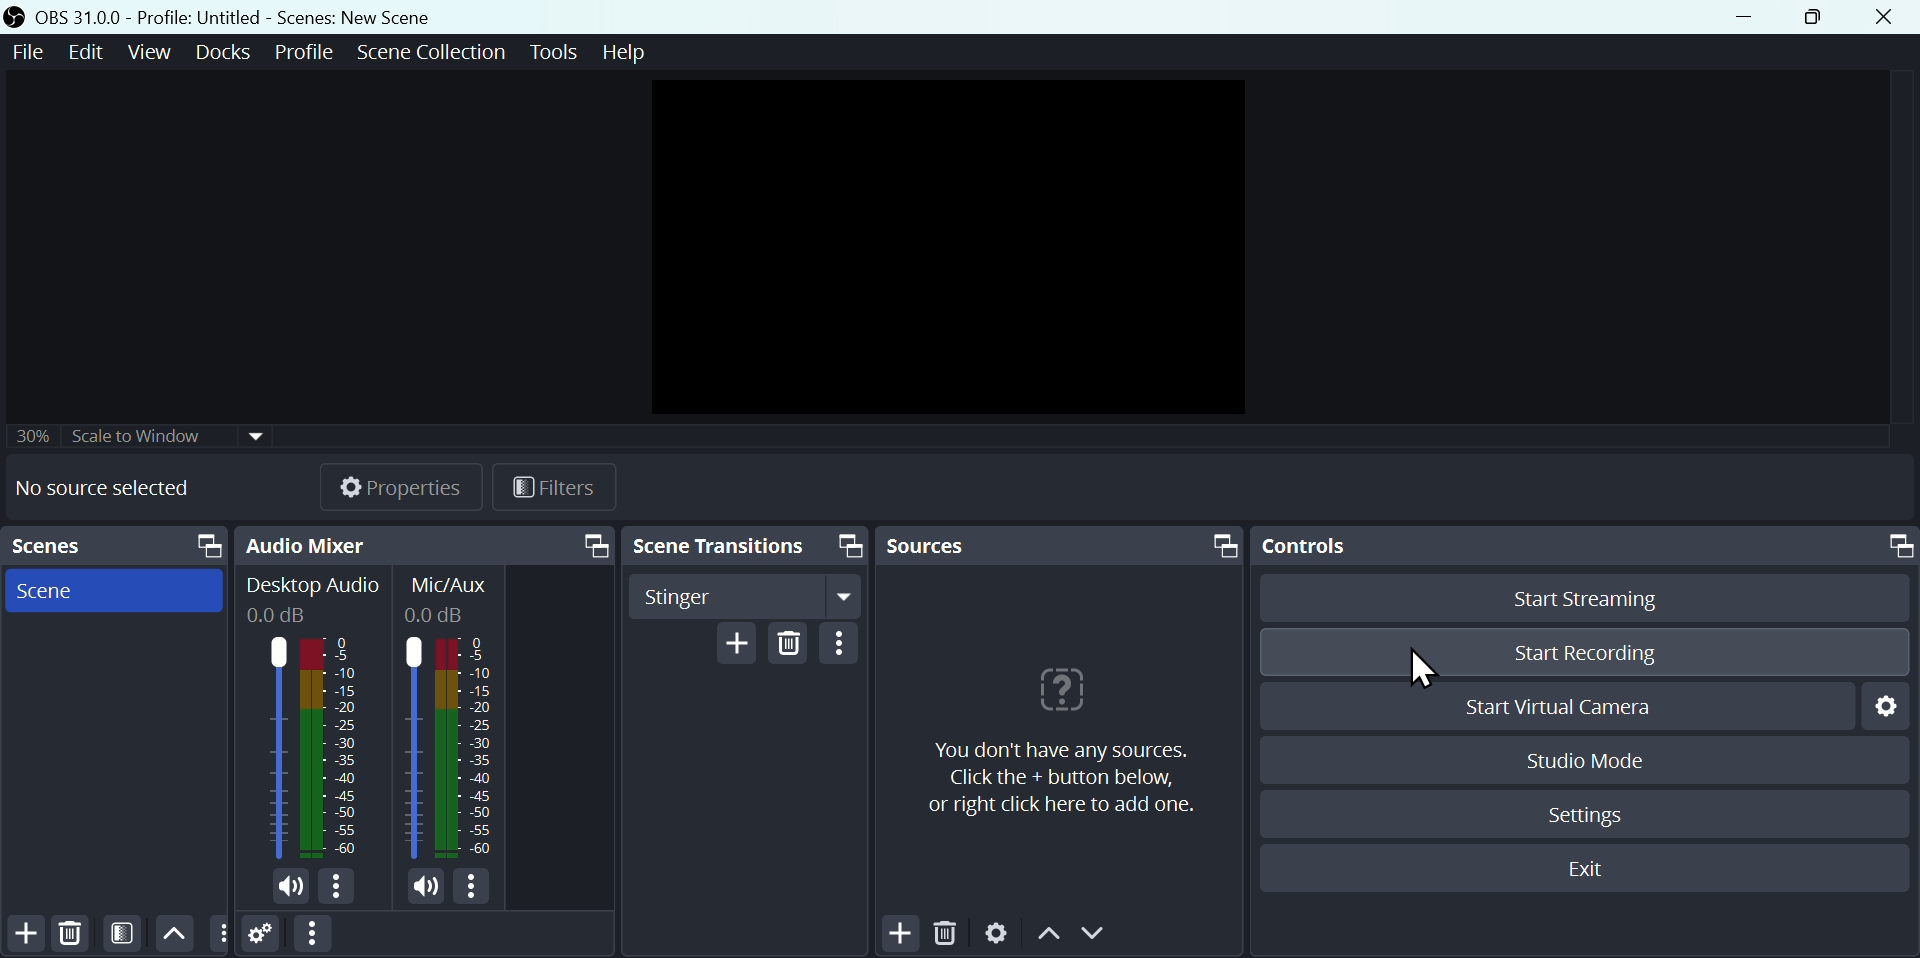 The width and height of the screenshot is (1920, 958). What do you see at coordinates (943, 934) in the screenshot?
I see `Delete` at bounding box center [943, 934].